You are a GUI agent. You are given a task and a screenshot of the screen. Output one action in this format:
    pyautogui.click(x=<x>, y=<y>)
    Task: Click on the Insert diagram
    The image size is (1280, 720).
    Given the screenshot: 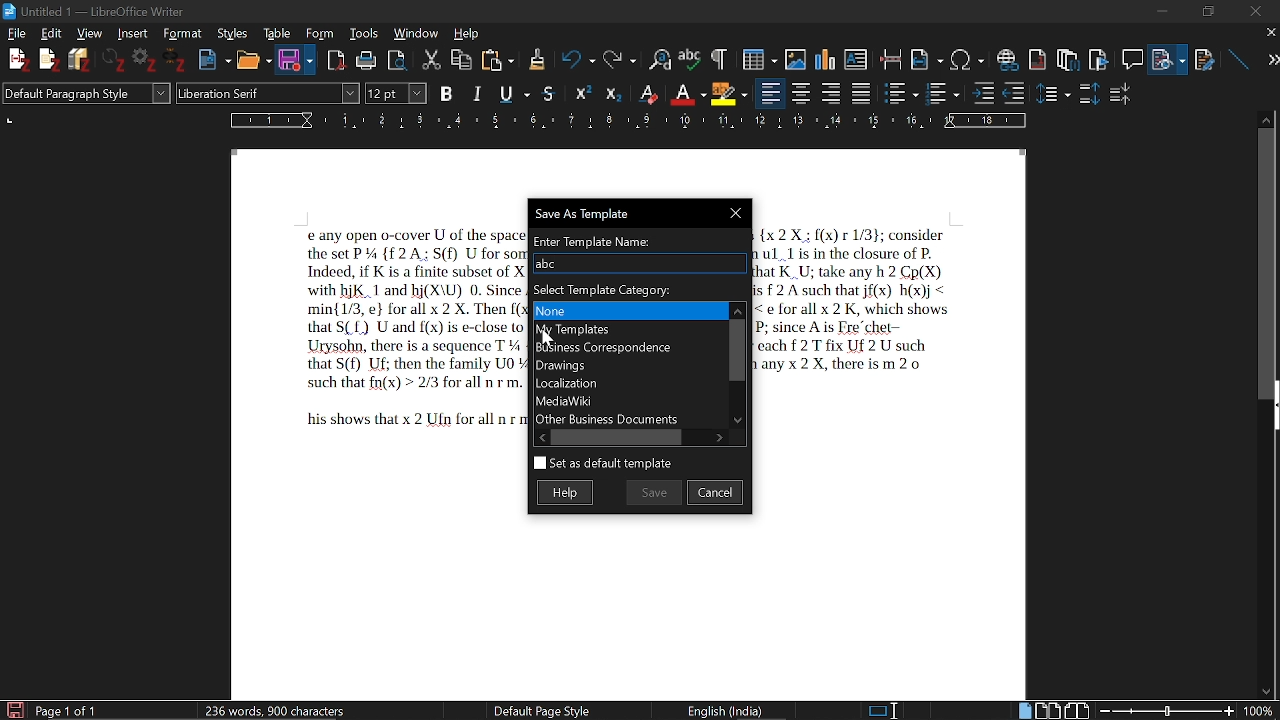 What is the action you would take?
    pyautogui.click(x=825, y=56)
    